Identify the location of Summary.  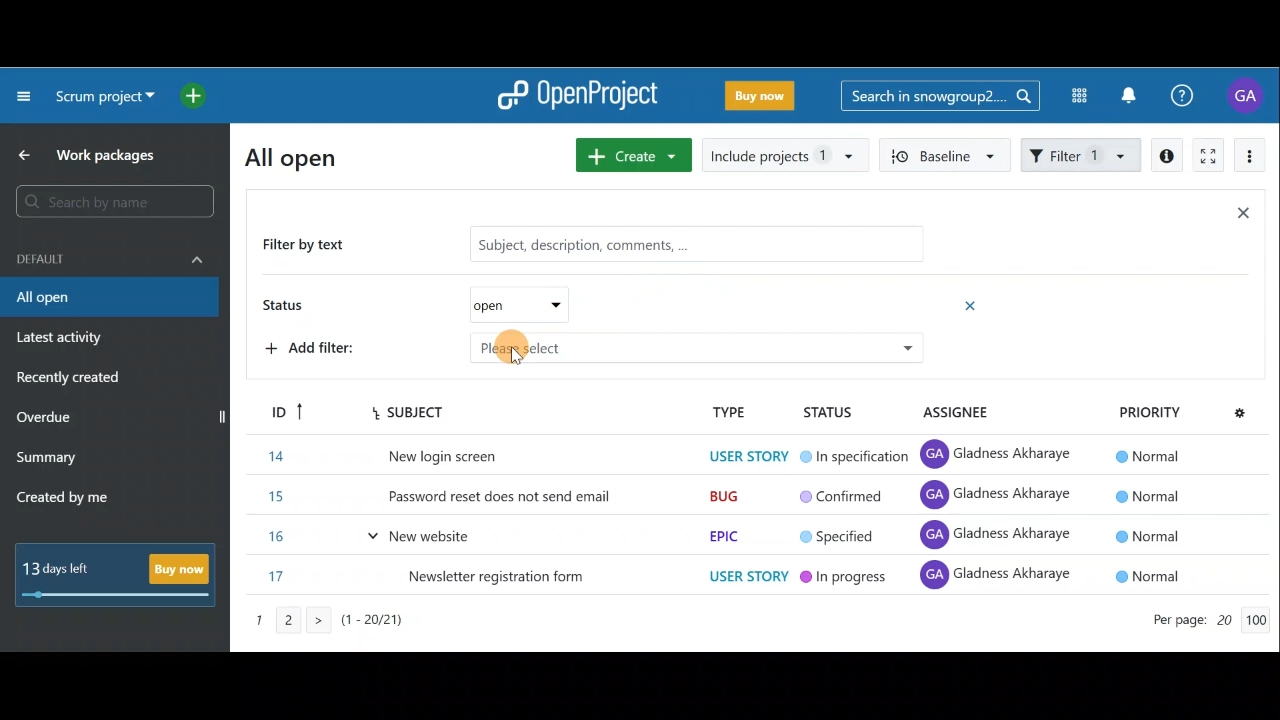
(47, 460).